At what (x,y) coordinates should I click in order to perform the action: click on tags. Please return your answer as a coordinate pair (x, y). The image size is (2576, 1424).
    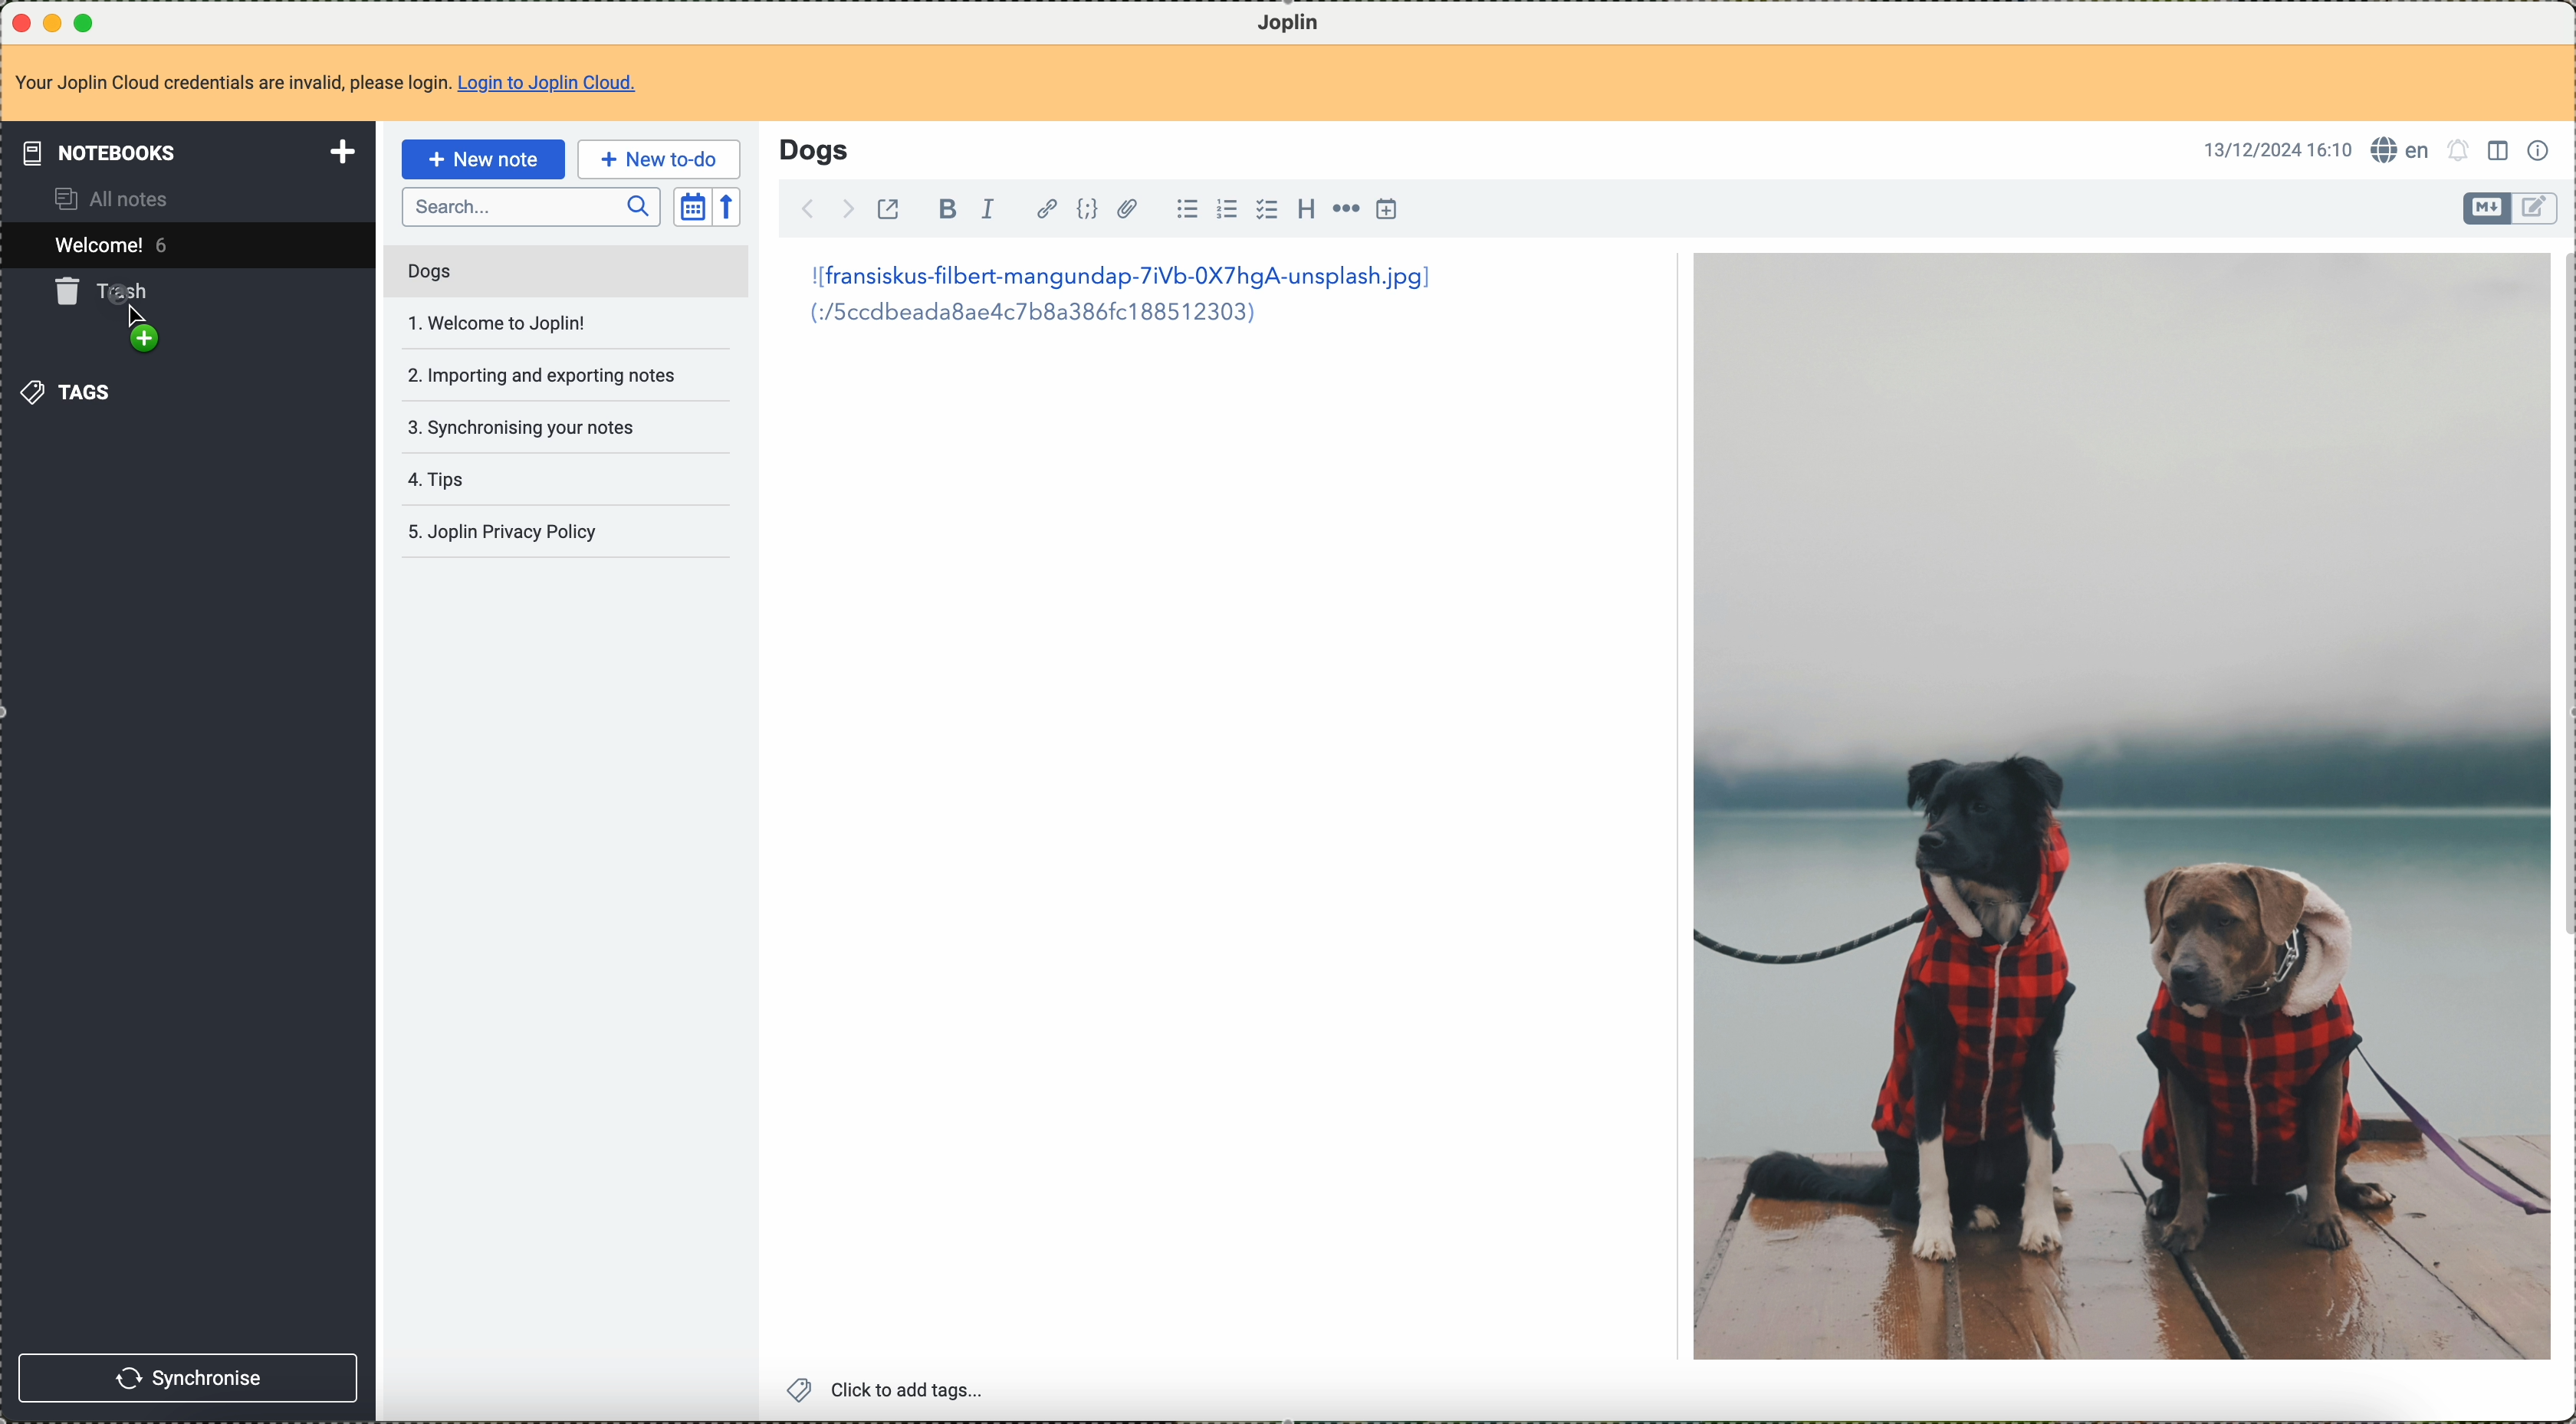
    Looking at the image, I should click on (74, 396).